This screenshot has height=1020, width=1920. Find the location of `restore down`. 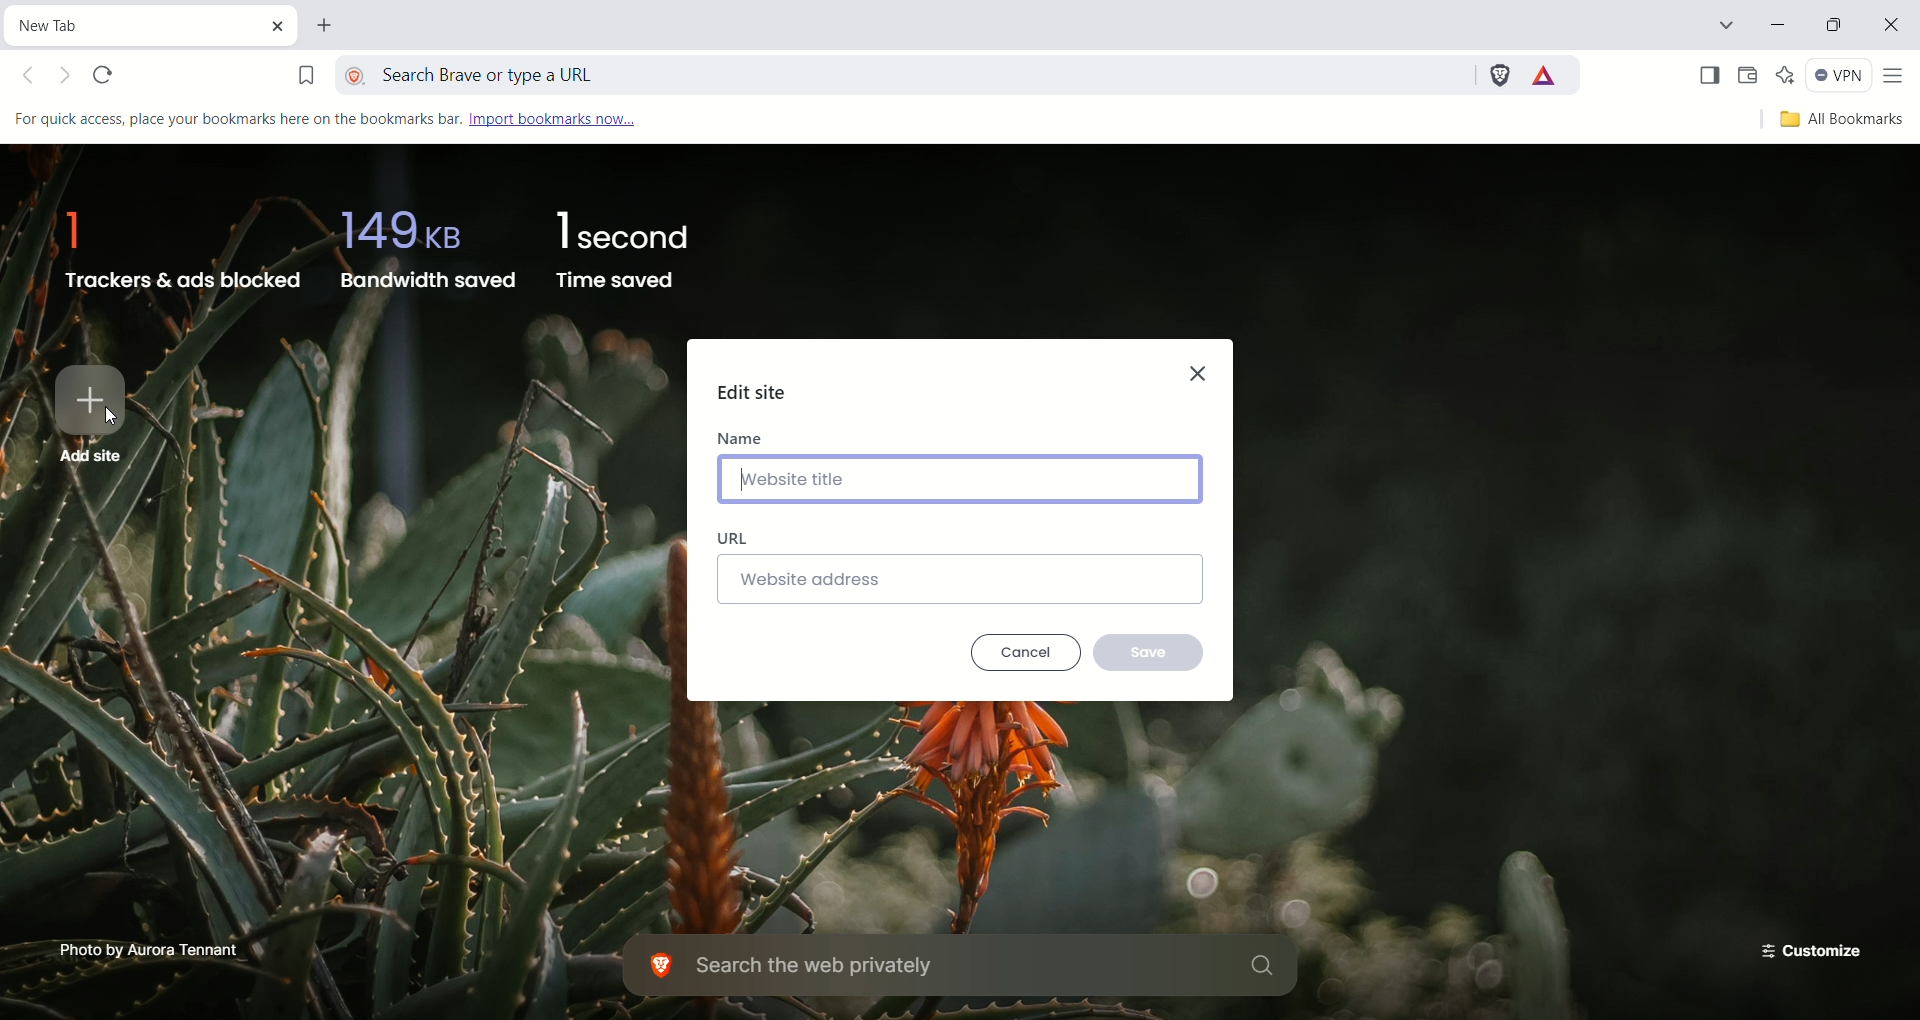

restore down is located at coordinates (1837, 28).